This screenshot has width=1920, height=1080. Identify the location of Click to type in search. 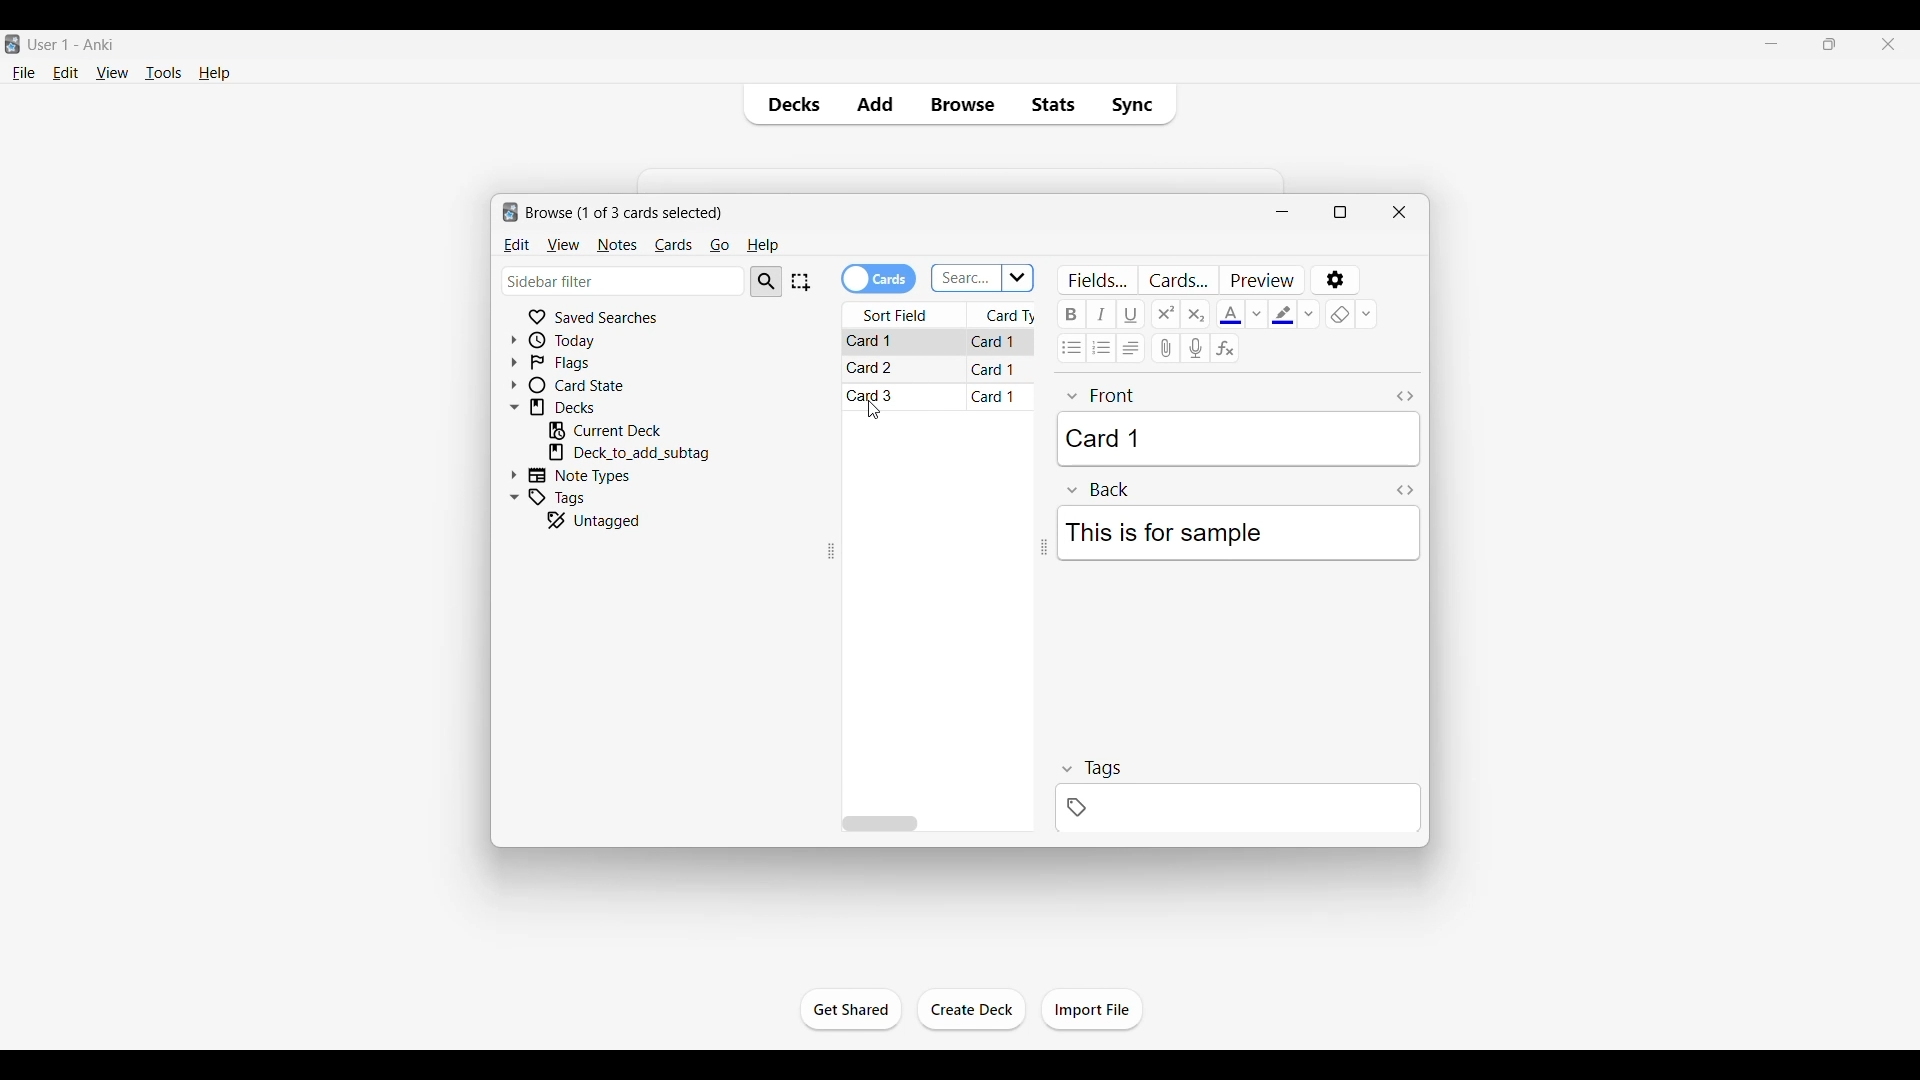
(966, 279).